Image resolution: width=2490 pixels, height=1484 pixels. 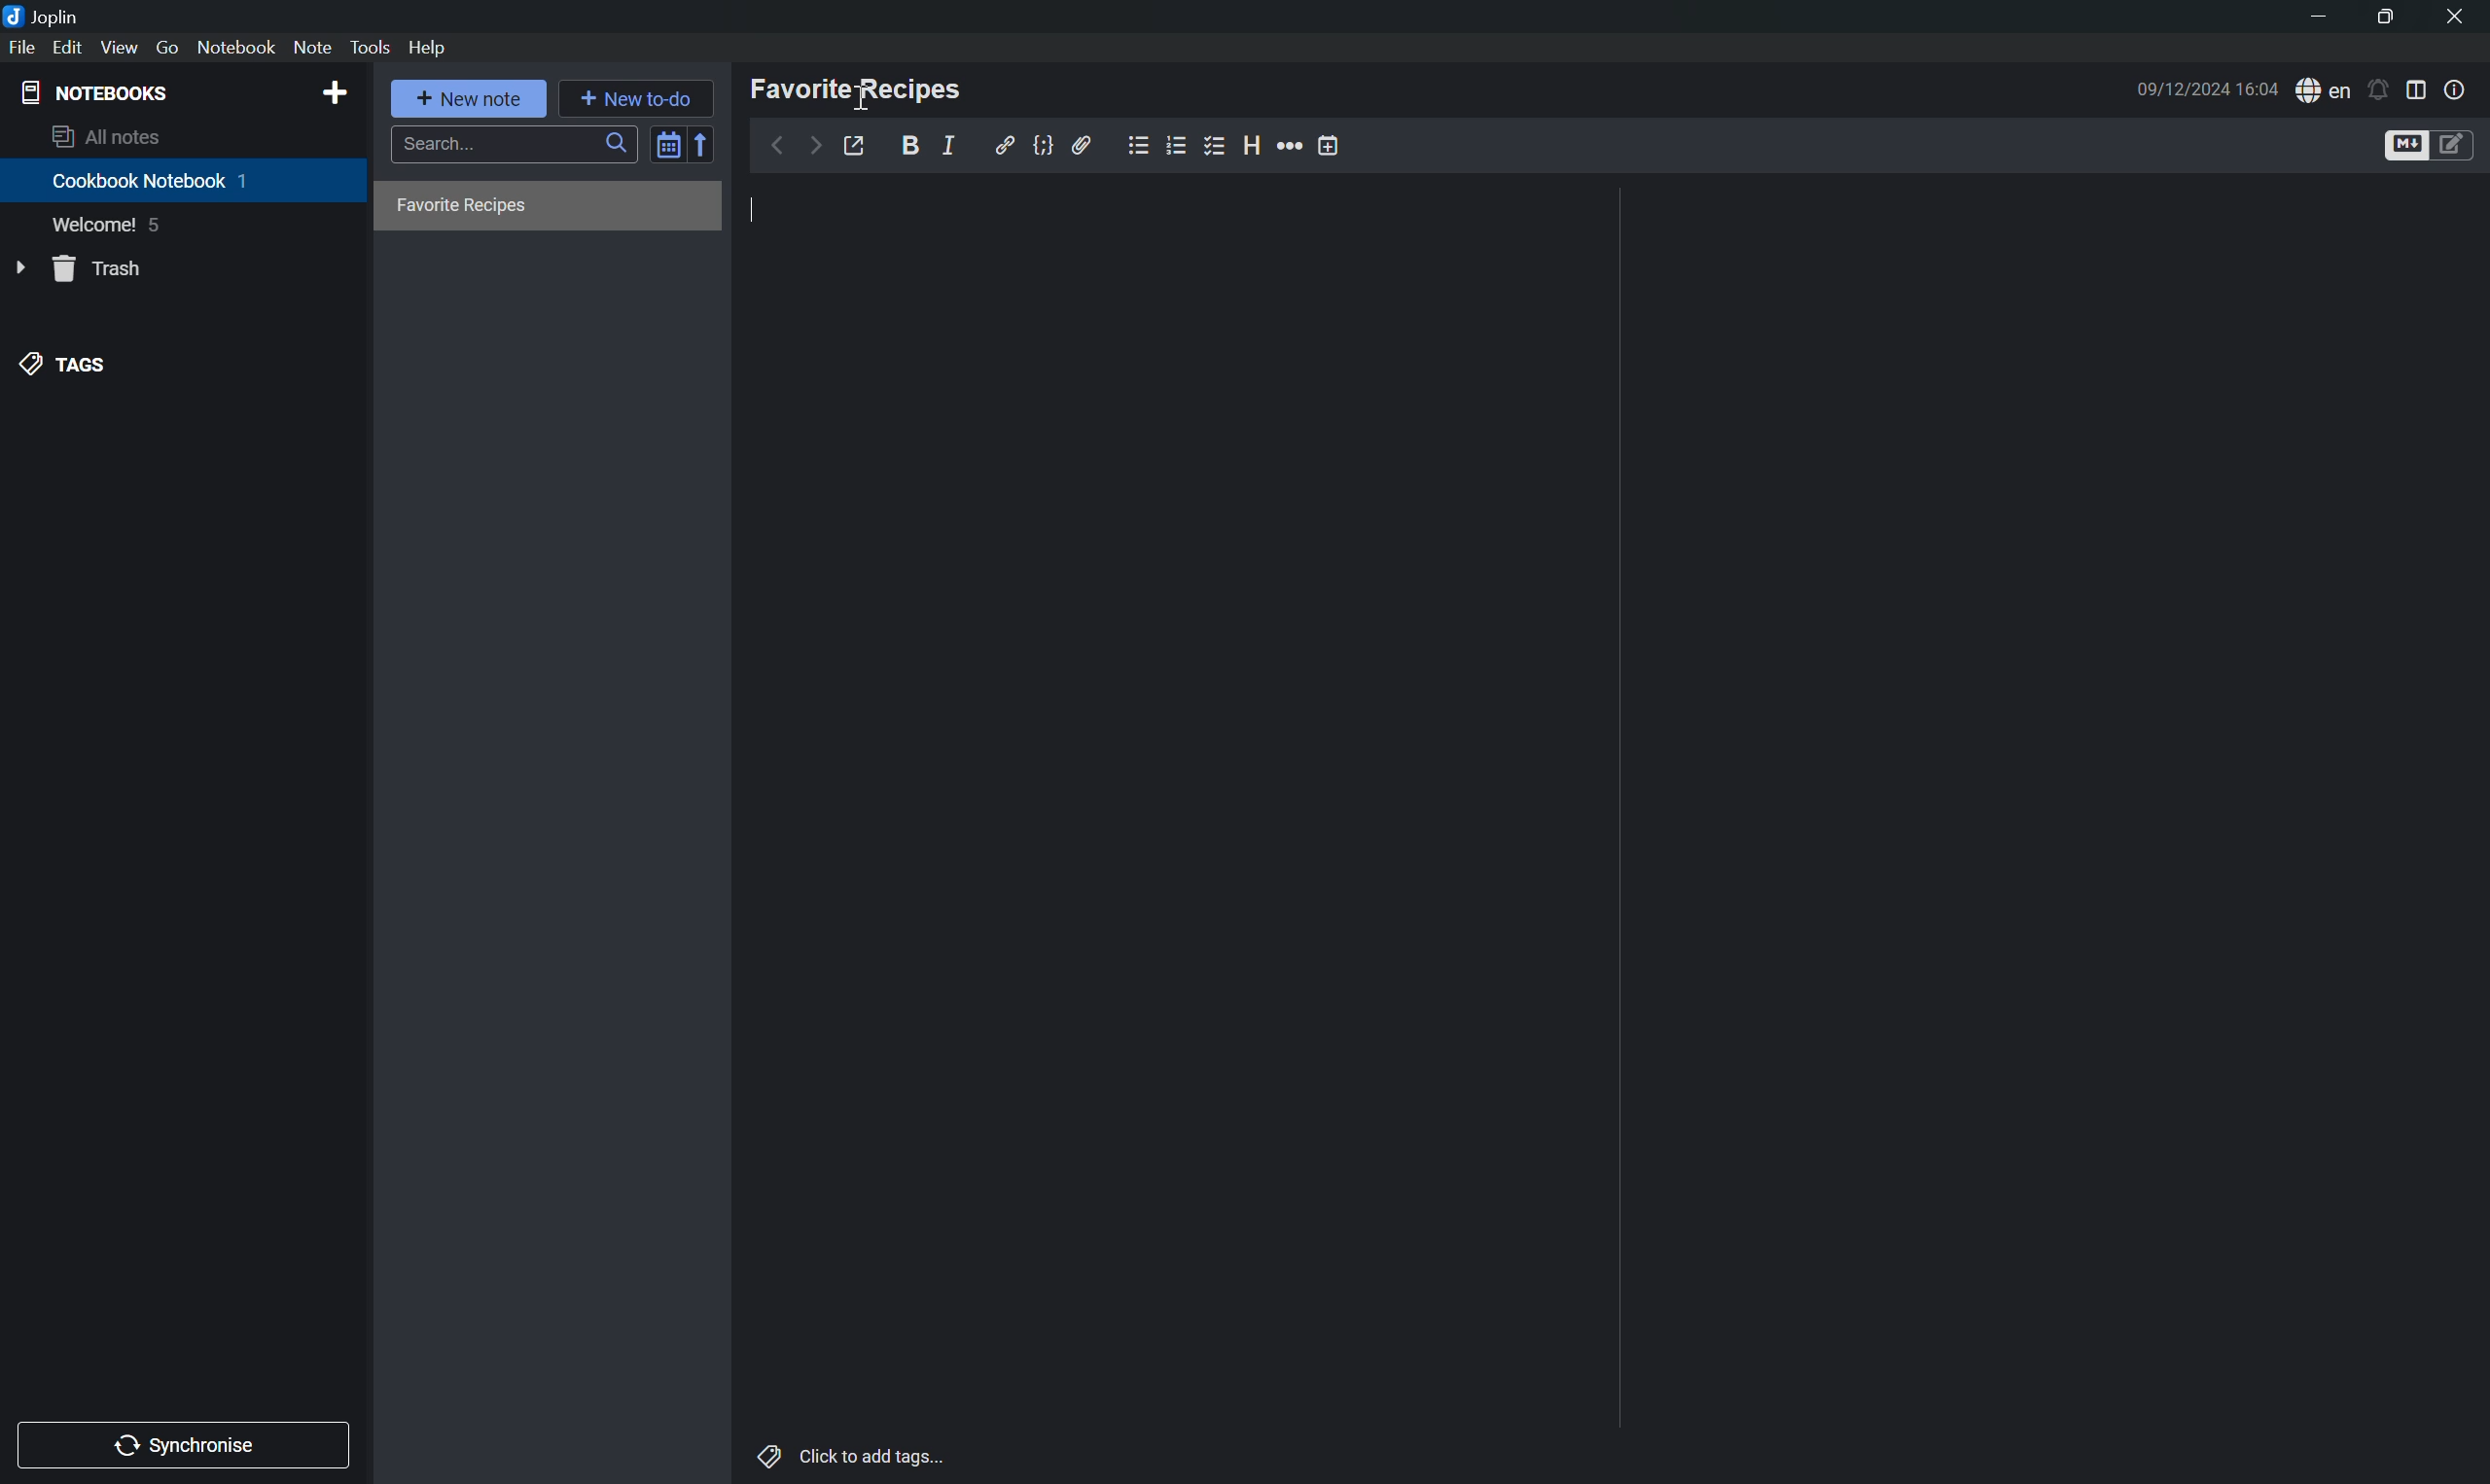 What do you see at coordinates (1004, 143) in the screenshot?
I see `Insert/edit link` at bounding box center [1004, 143].